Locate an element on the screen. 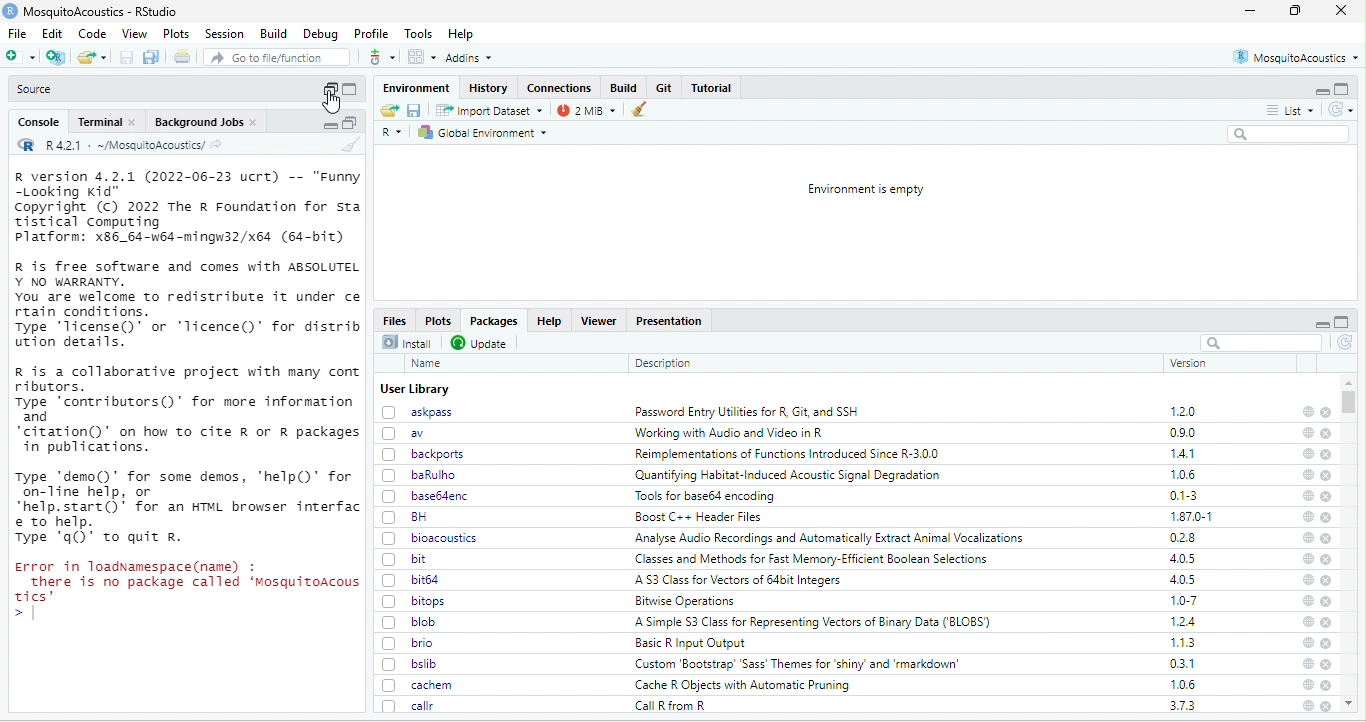 This screenshot has height=722, width=1366. Go to file/function is located at coordinates (274, 56).